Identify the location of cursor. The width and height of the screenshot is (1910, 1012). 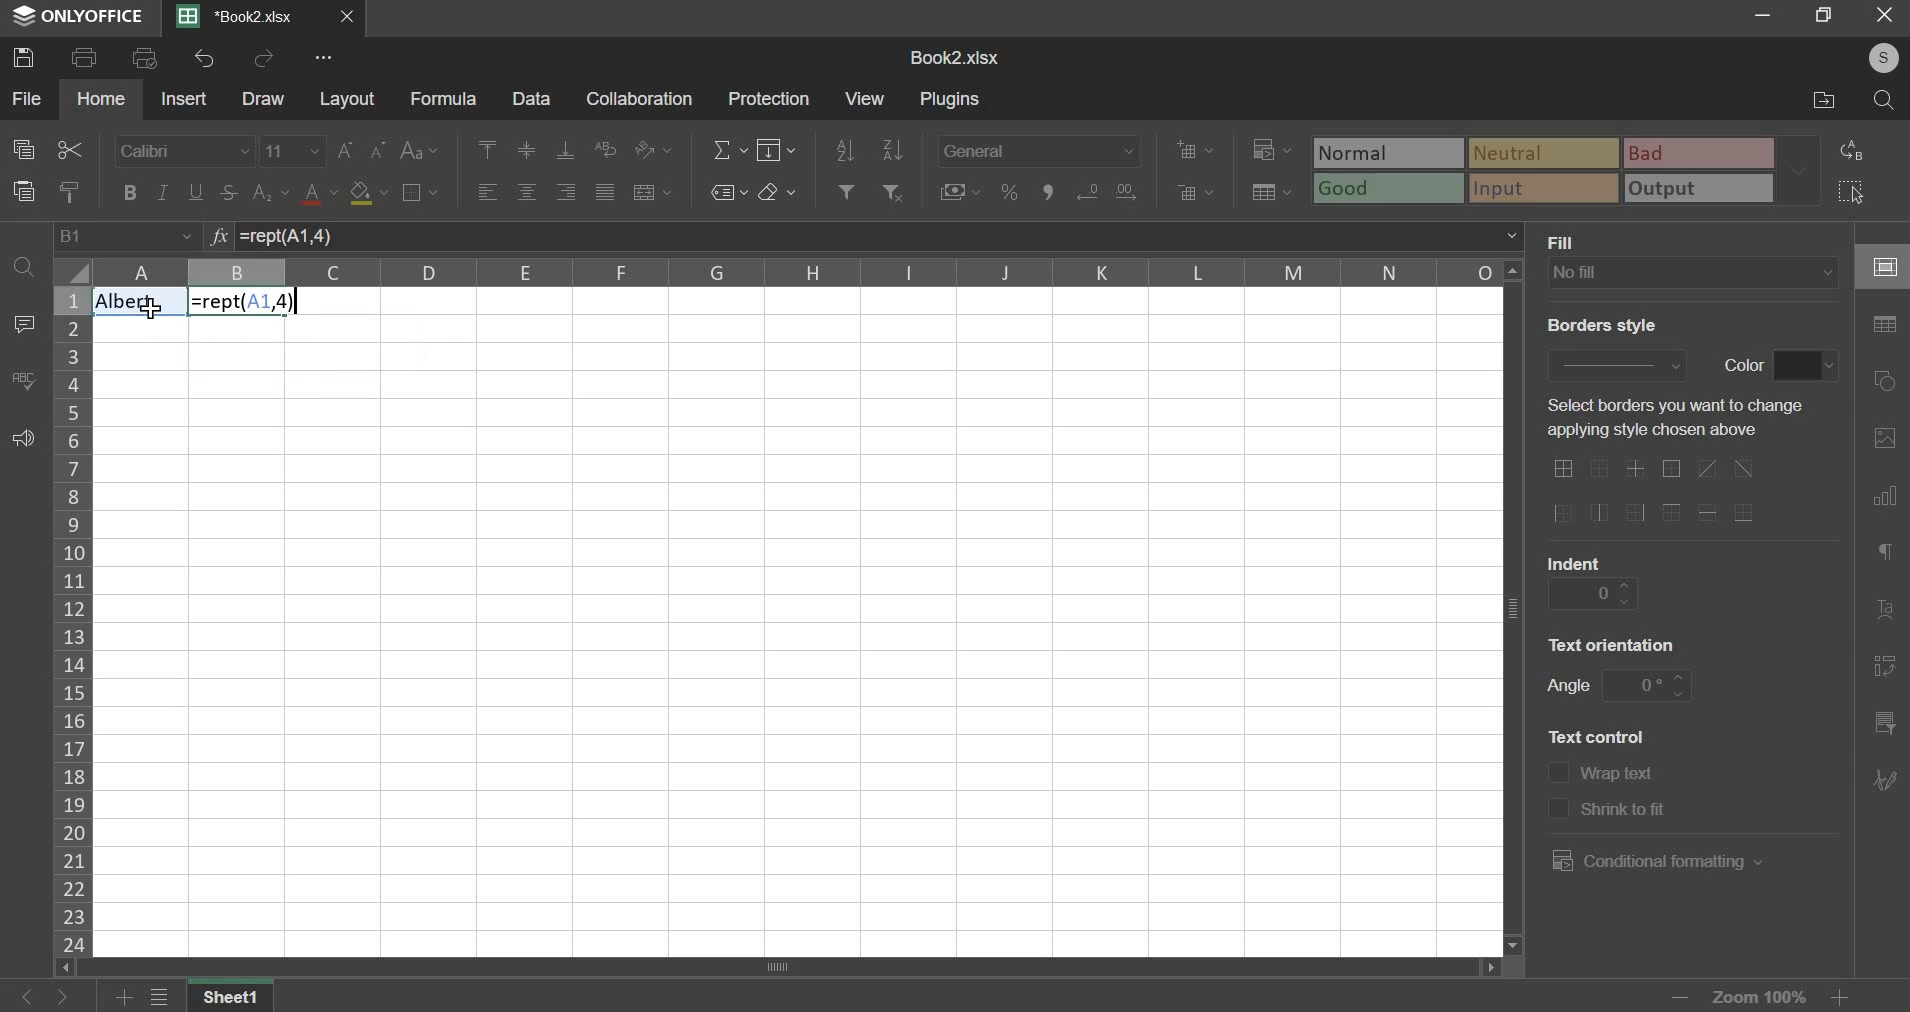
(151, 308).